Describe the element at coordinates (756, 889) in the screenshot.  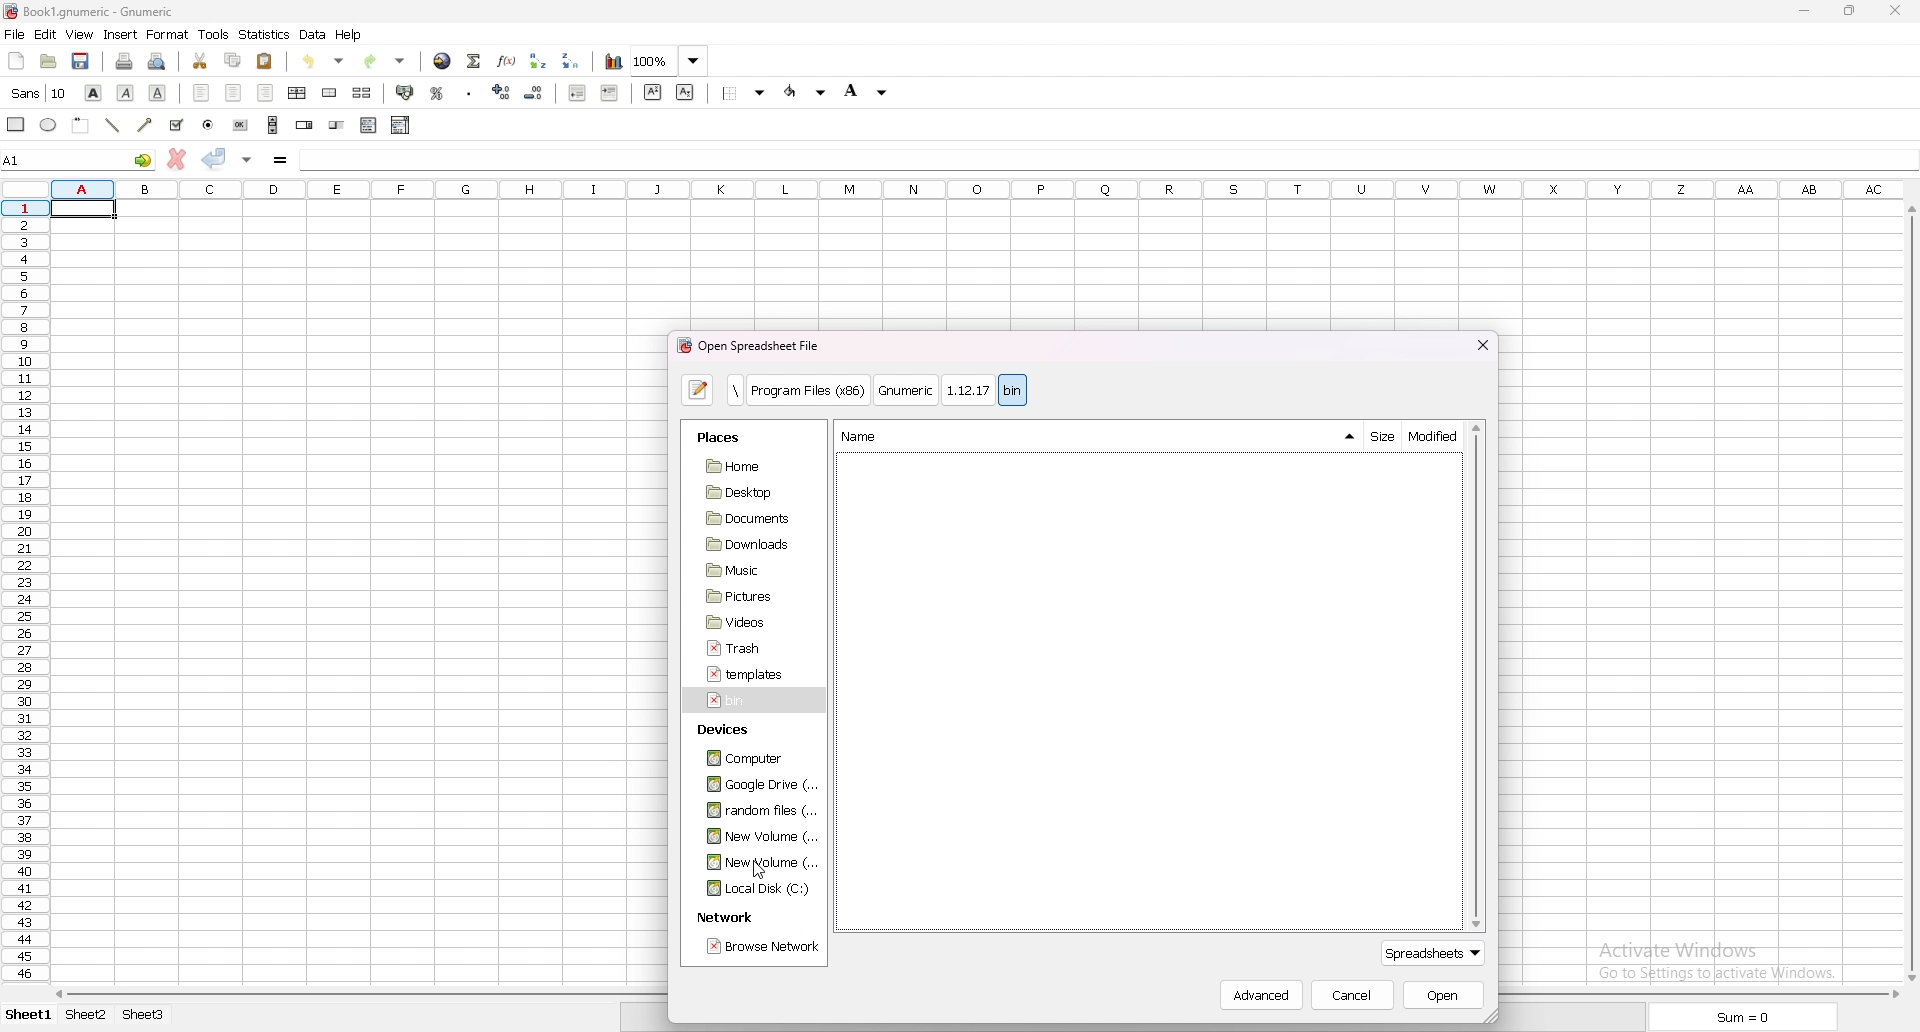
I see `local disk (c)` at that location.